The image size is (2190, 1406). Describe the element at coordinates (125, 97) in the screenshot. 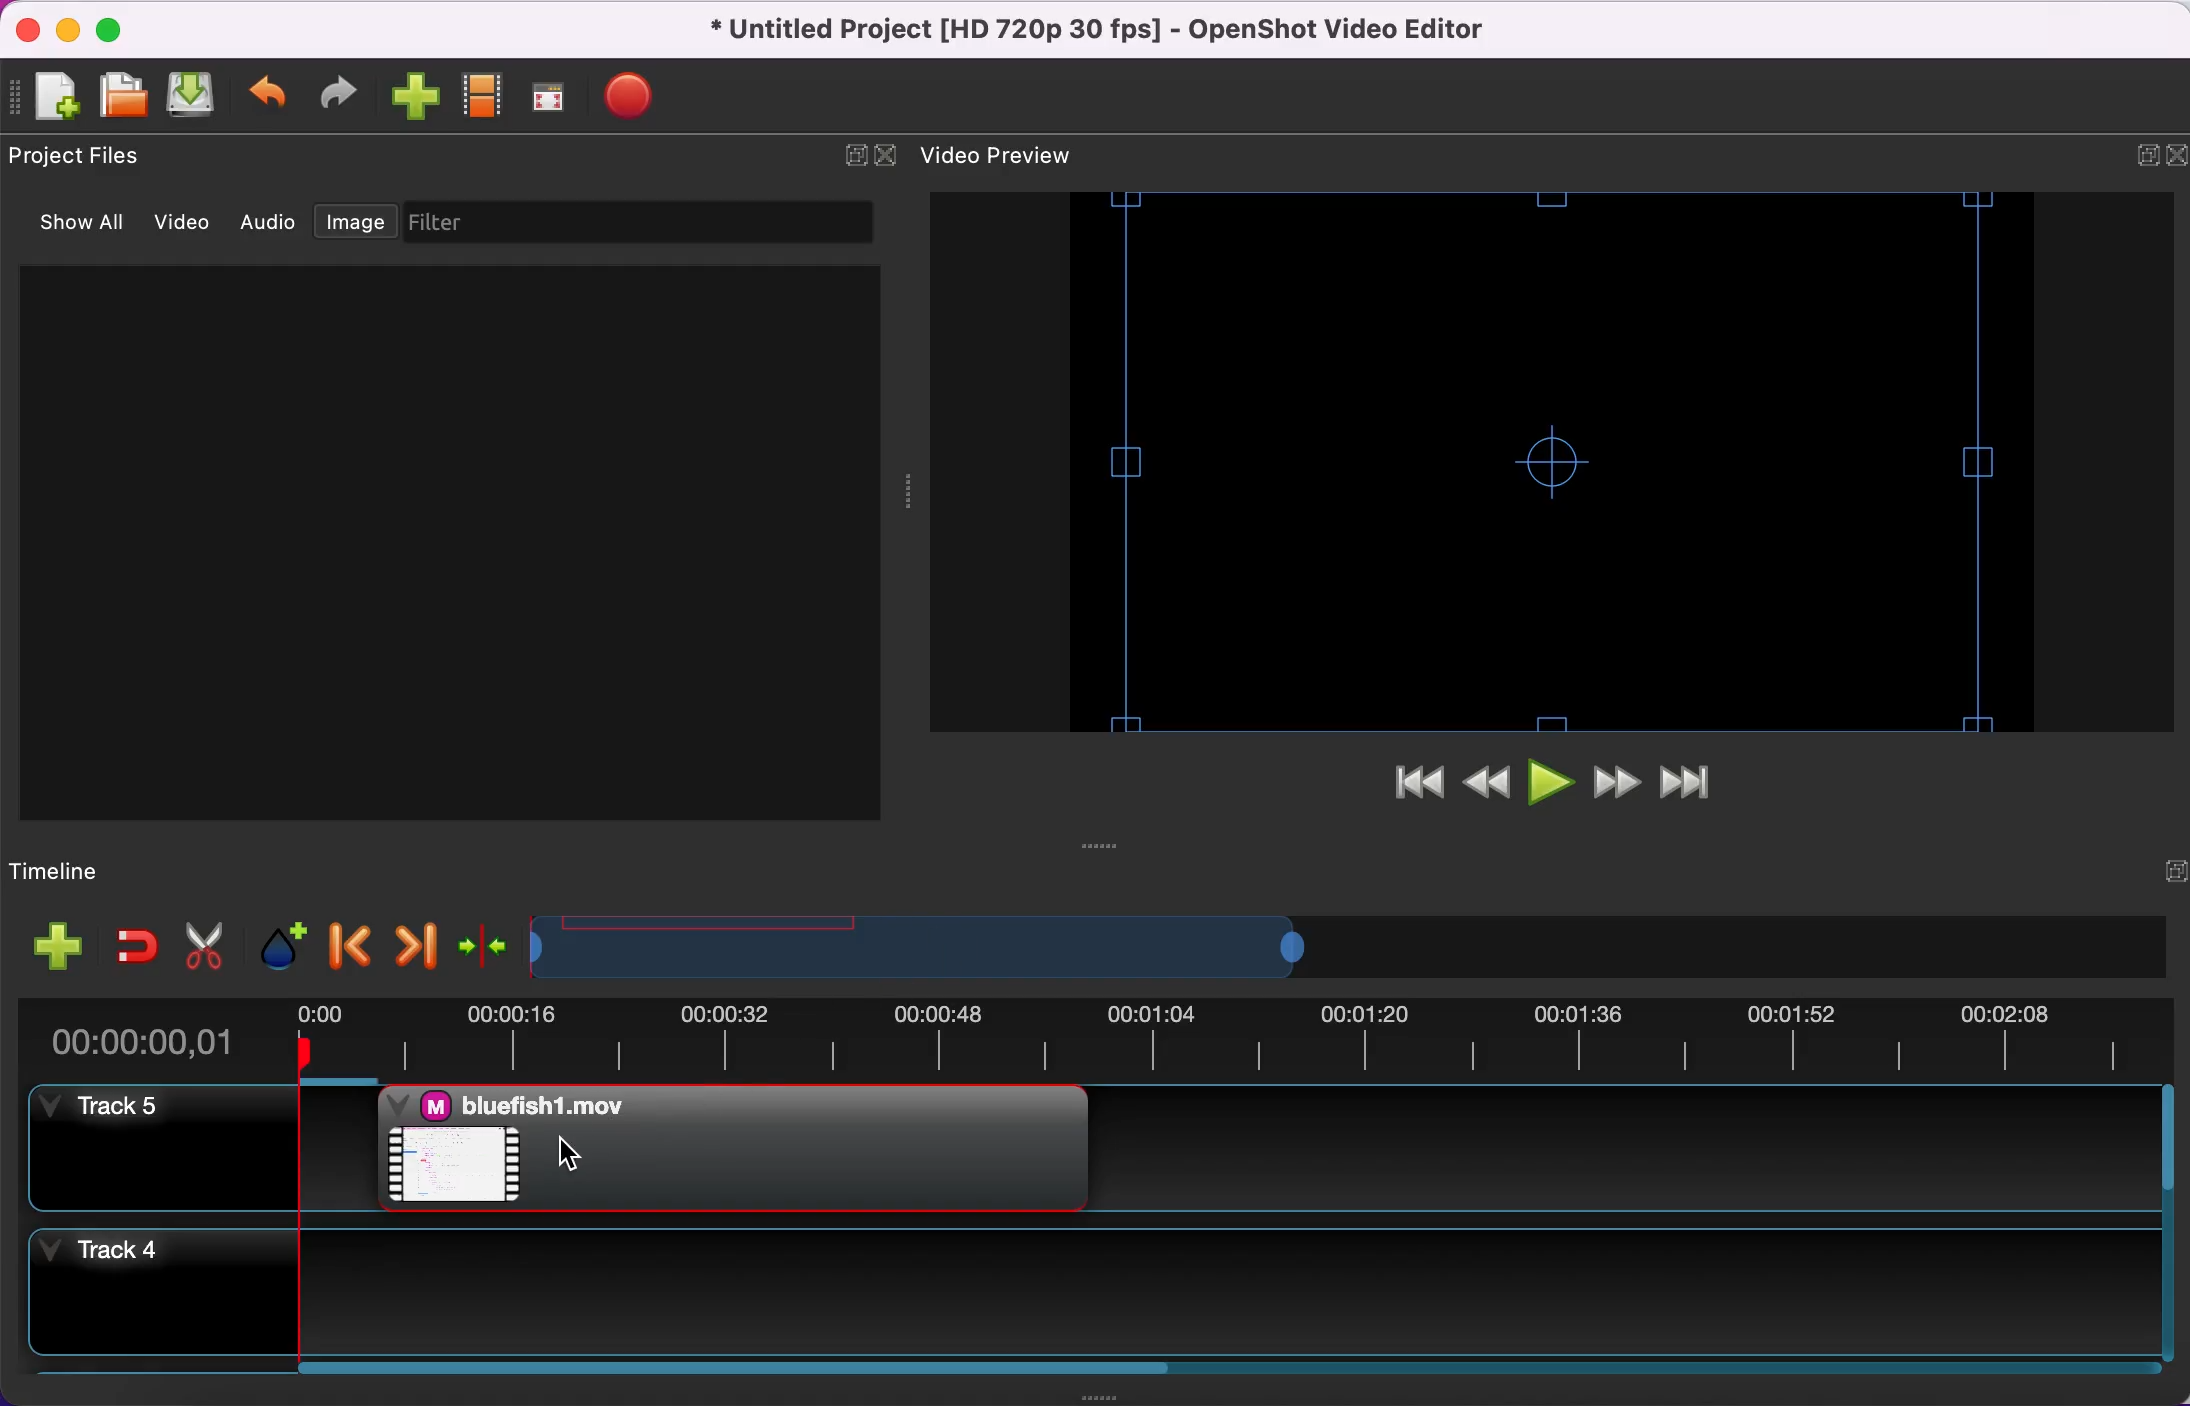

I see `open file` at that location.